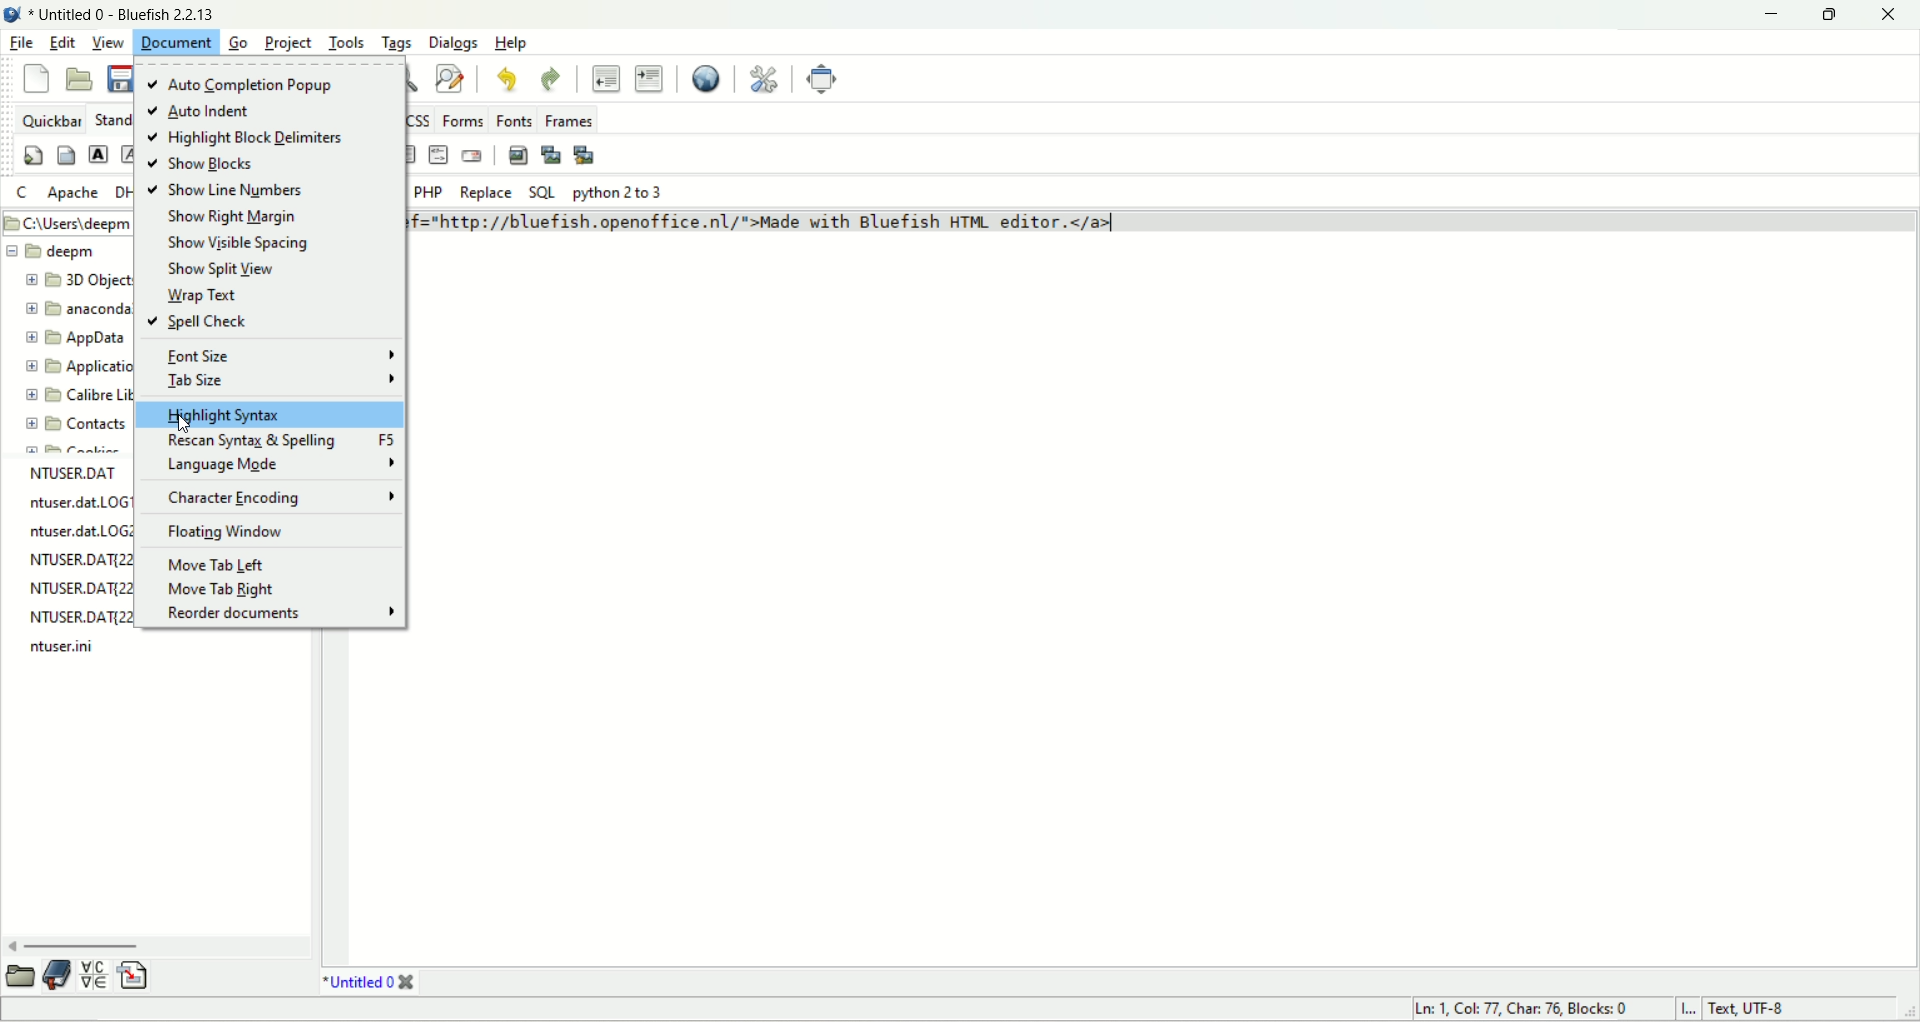 This screenshot has width=1920, height=1022. I want to click on minimize, so click(1766, 15).